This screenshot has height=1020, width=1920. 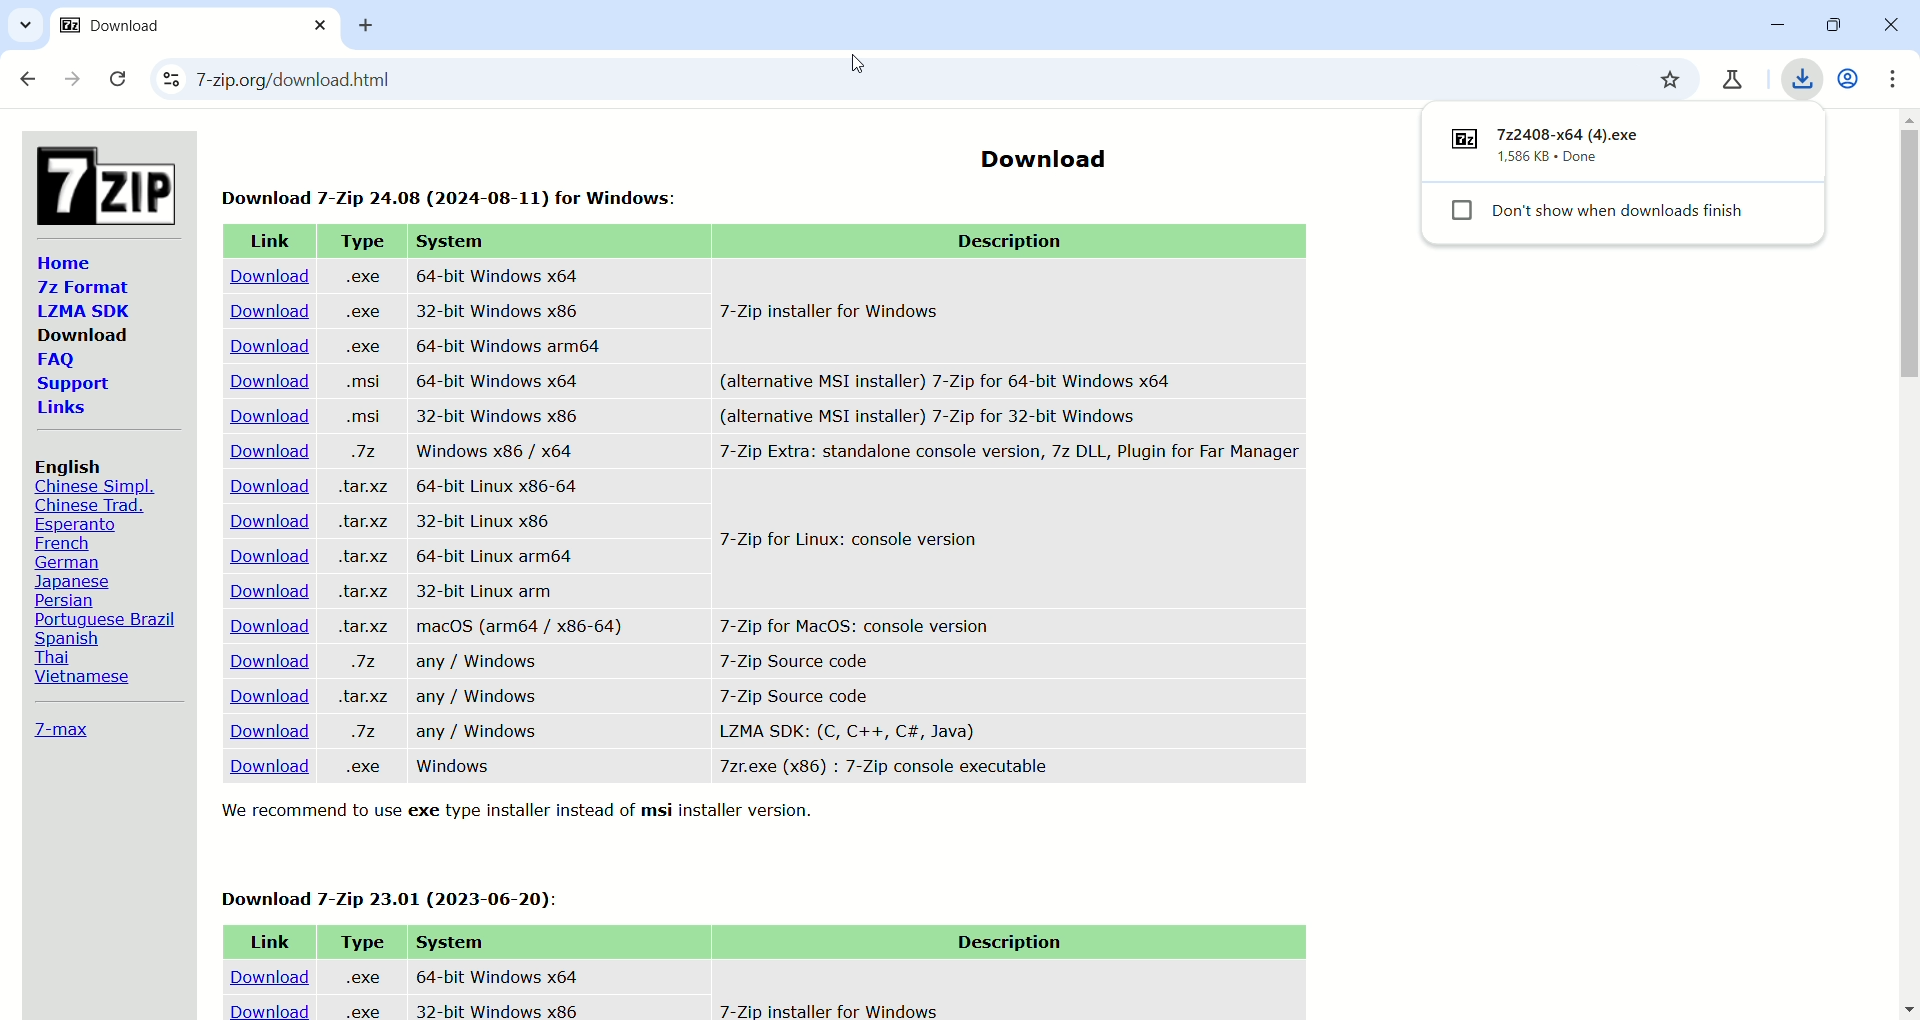 What do you see at coordinates (1040, 152) in the screenshot?
I see `Download` at bounding box center [1040, 152].